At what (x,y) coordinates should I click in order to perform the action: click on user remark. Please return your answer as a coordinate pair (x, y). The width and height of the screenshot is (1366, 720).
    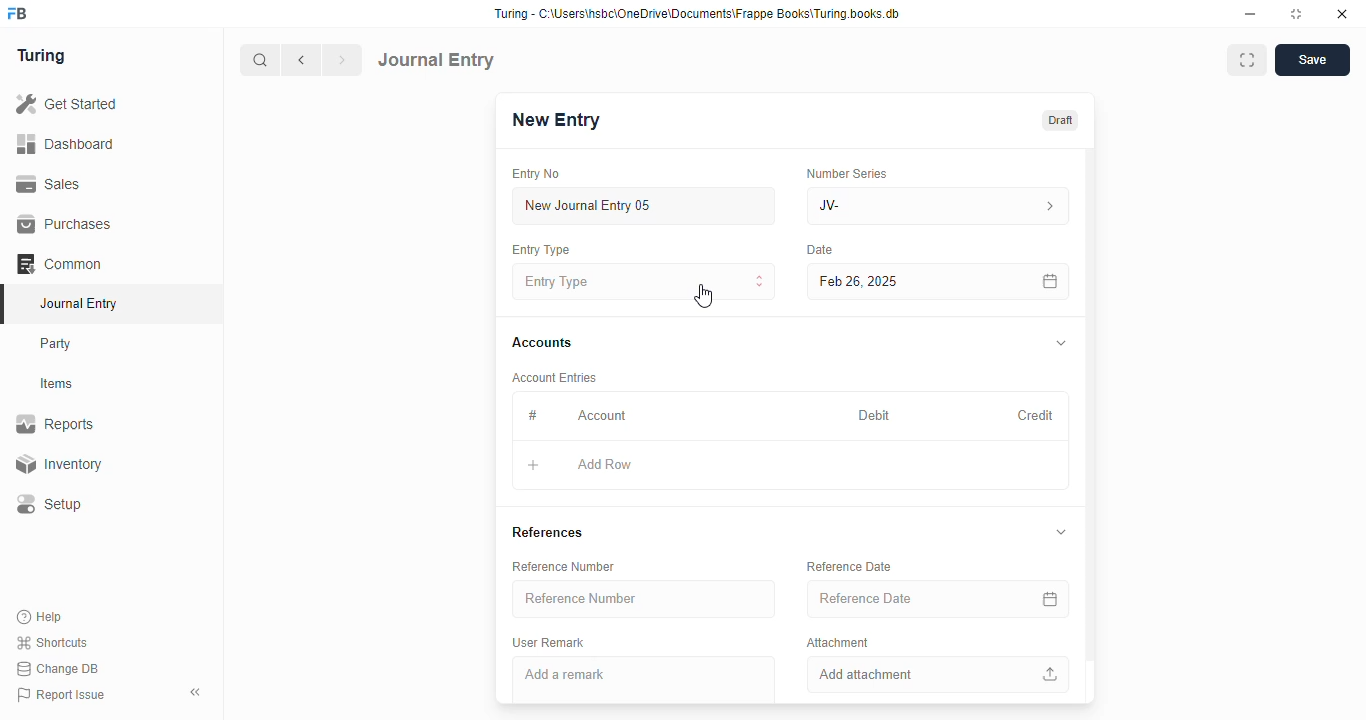
    Looking at the image, I should click on (548, 642).